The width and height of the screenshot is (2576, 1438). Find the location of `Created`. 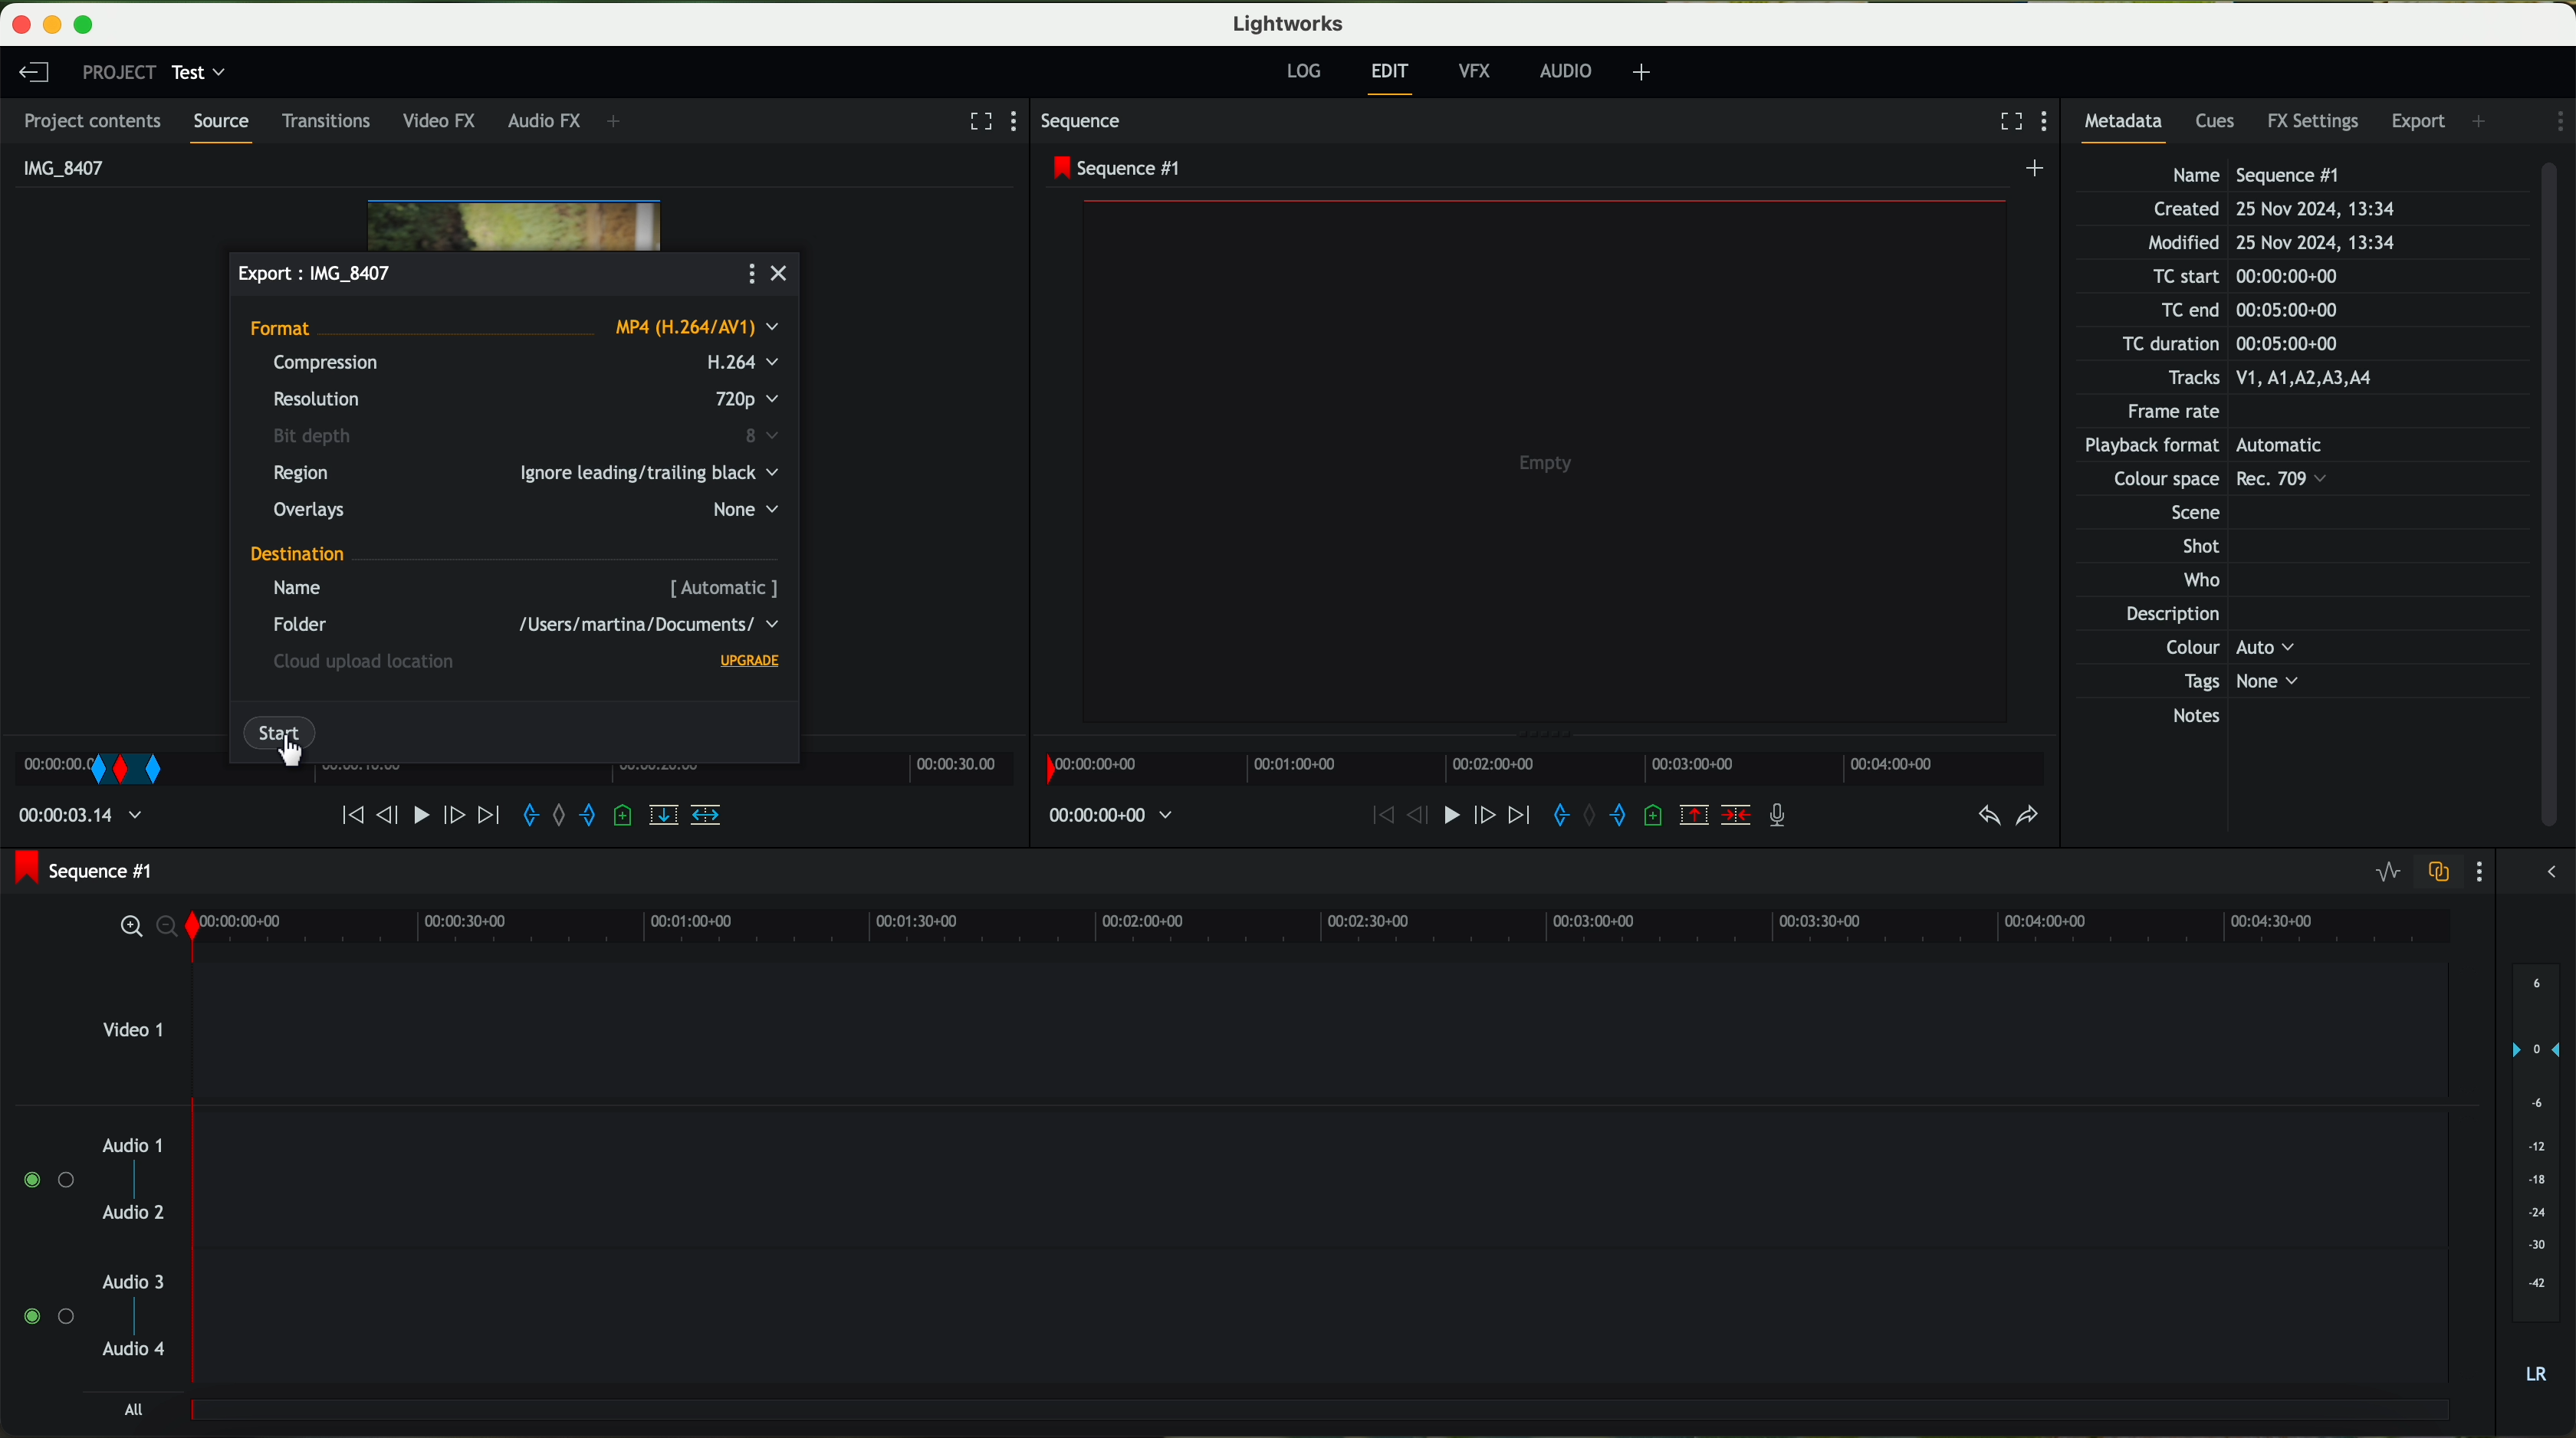

Created is located at coordinates (2273, 211).